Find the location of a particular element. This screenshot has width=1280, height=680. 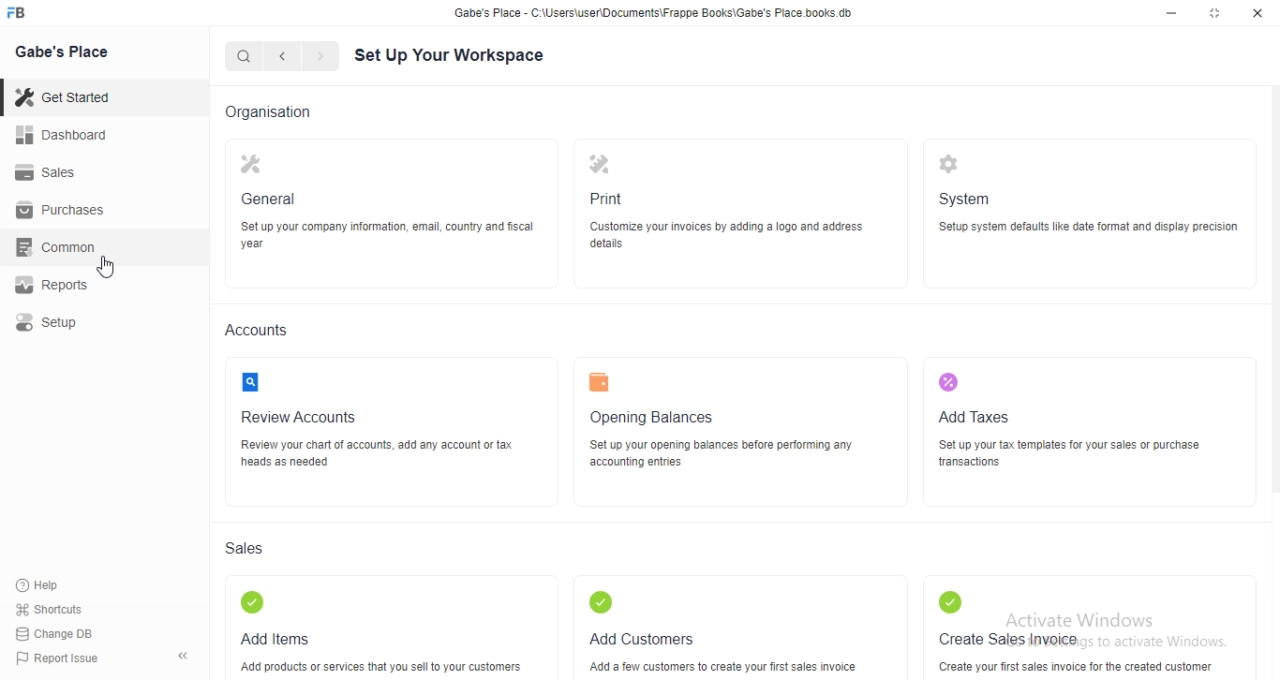

Sales is located at coordinates (246, 547).